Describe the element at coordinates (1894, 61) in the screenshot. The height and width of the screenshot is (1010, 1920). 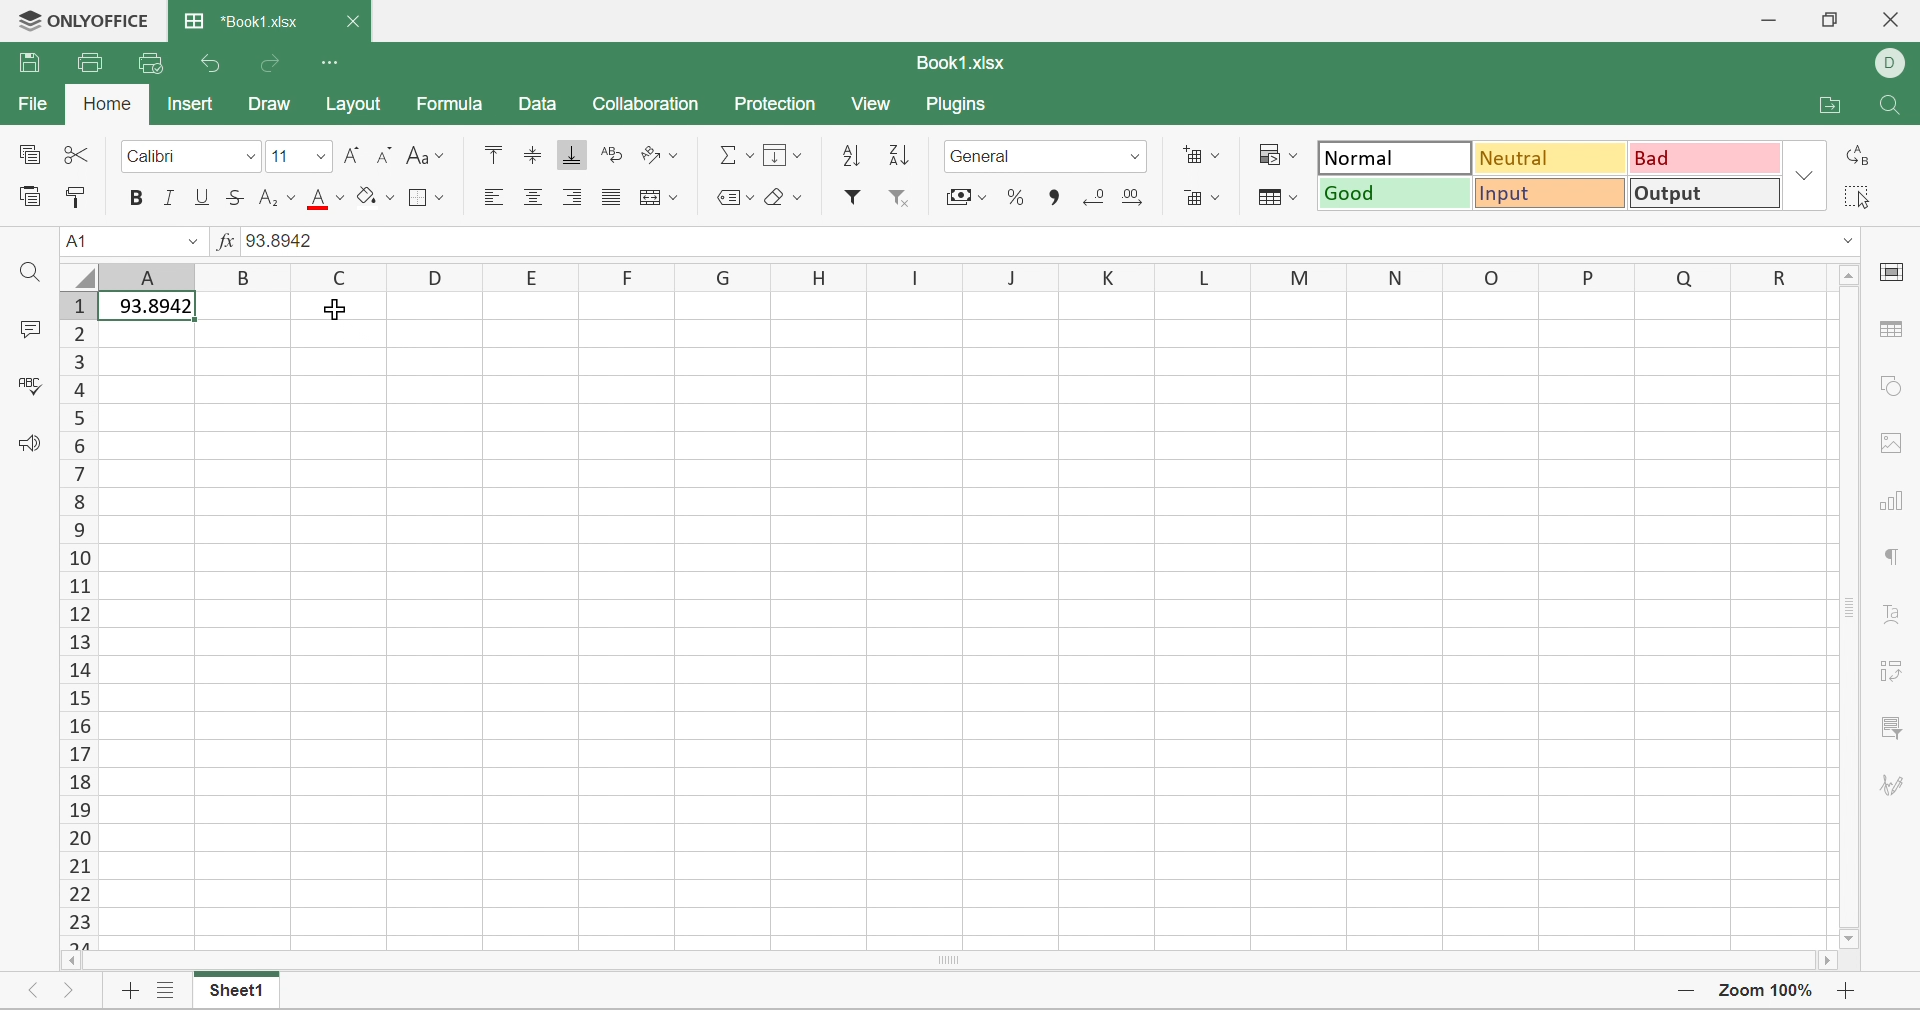
I see `DELL` at that location.